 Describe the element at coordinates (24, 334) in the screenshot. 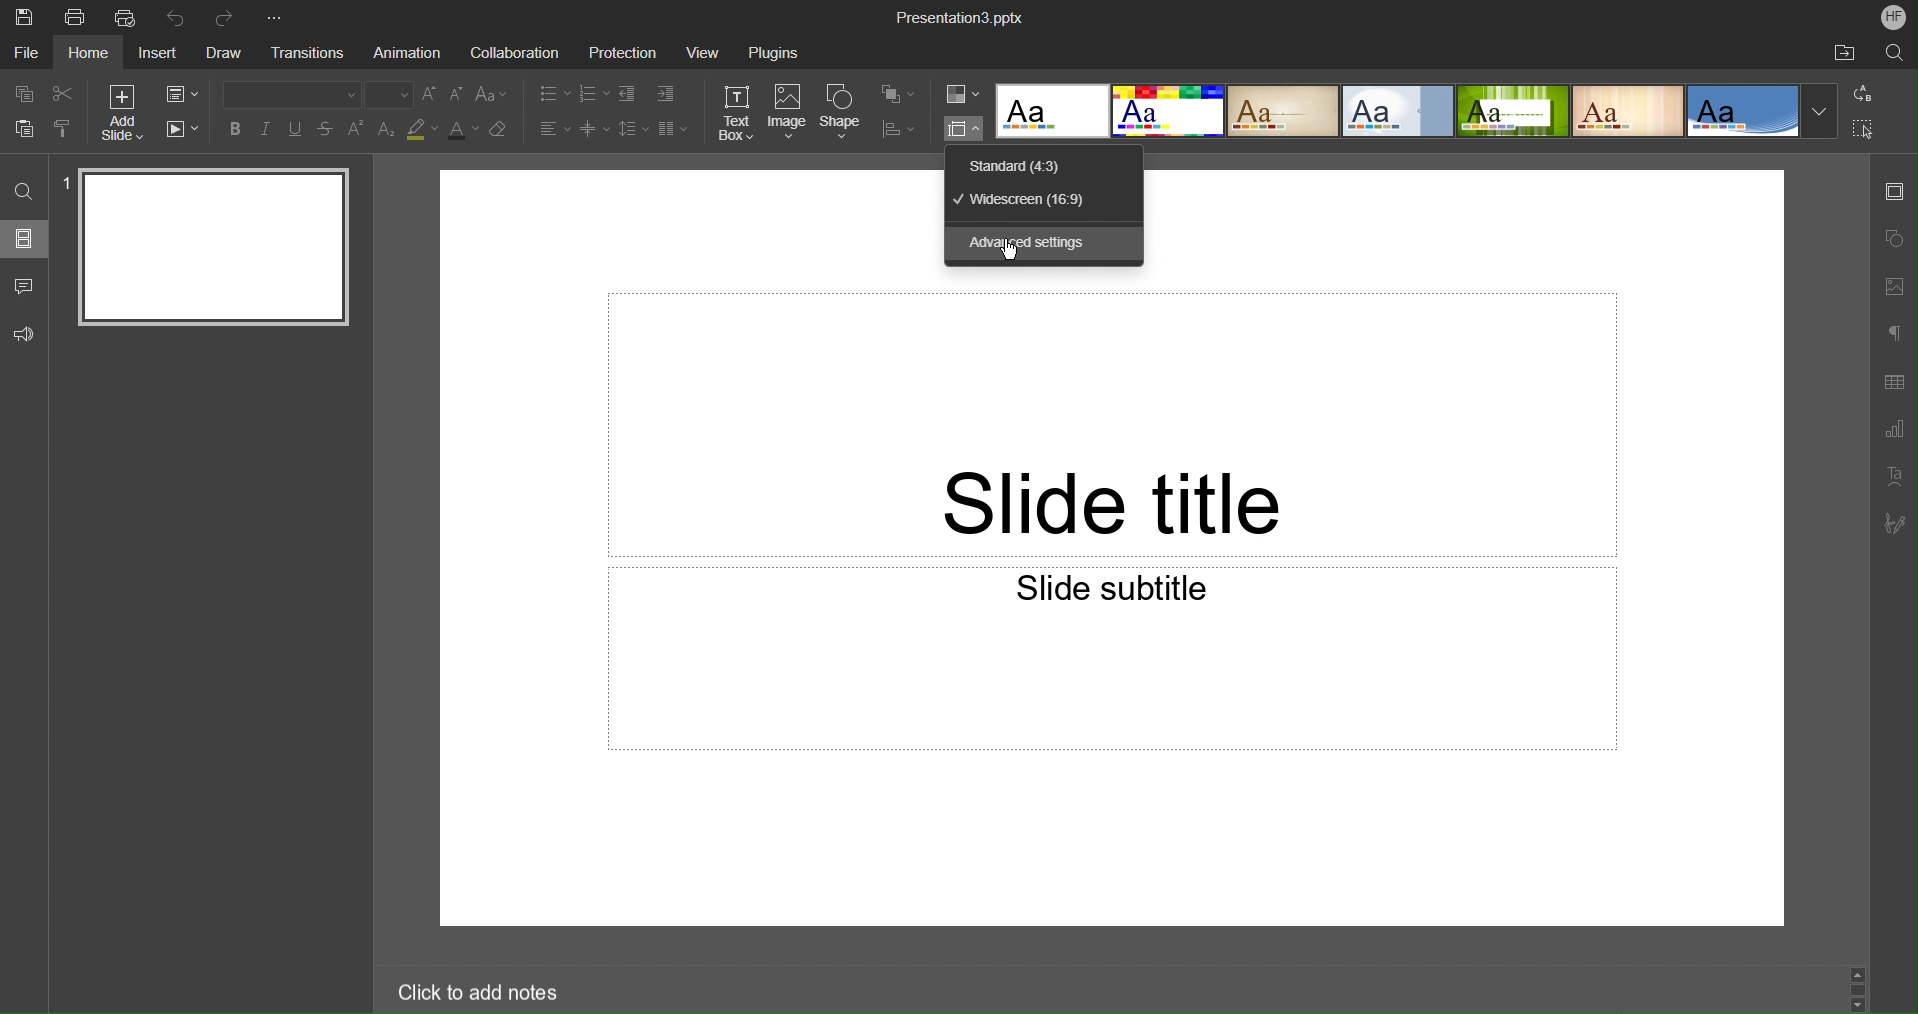

I see `Feedback and Support` at that location.